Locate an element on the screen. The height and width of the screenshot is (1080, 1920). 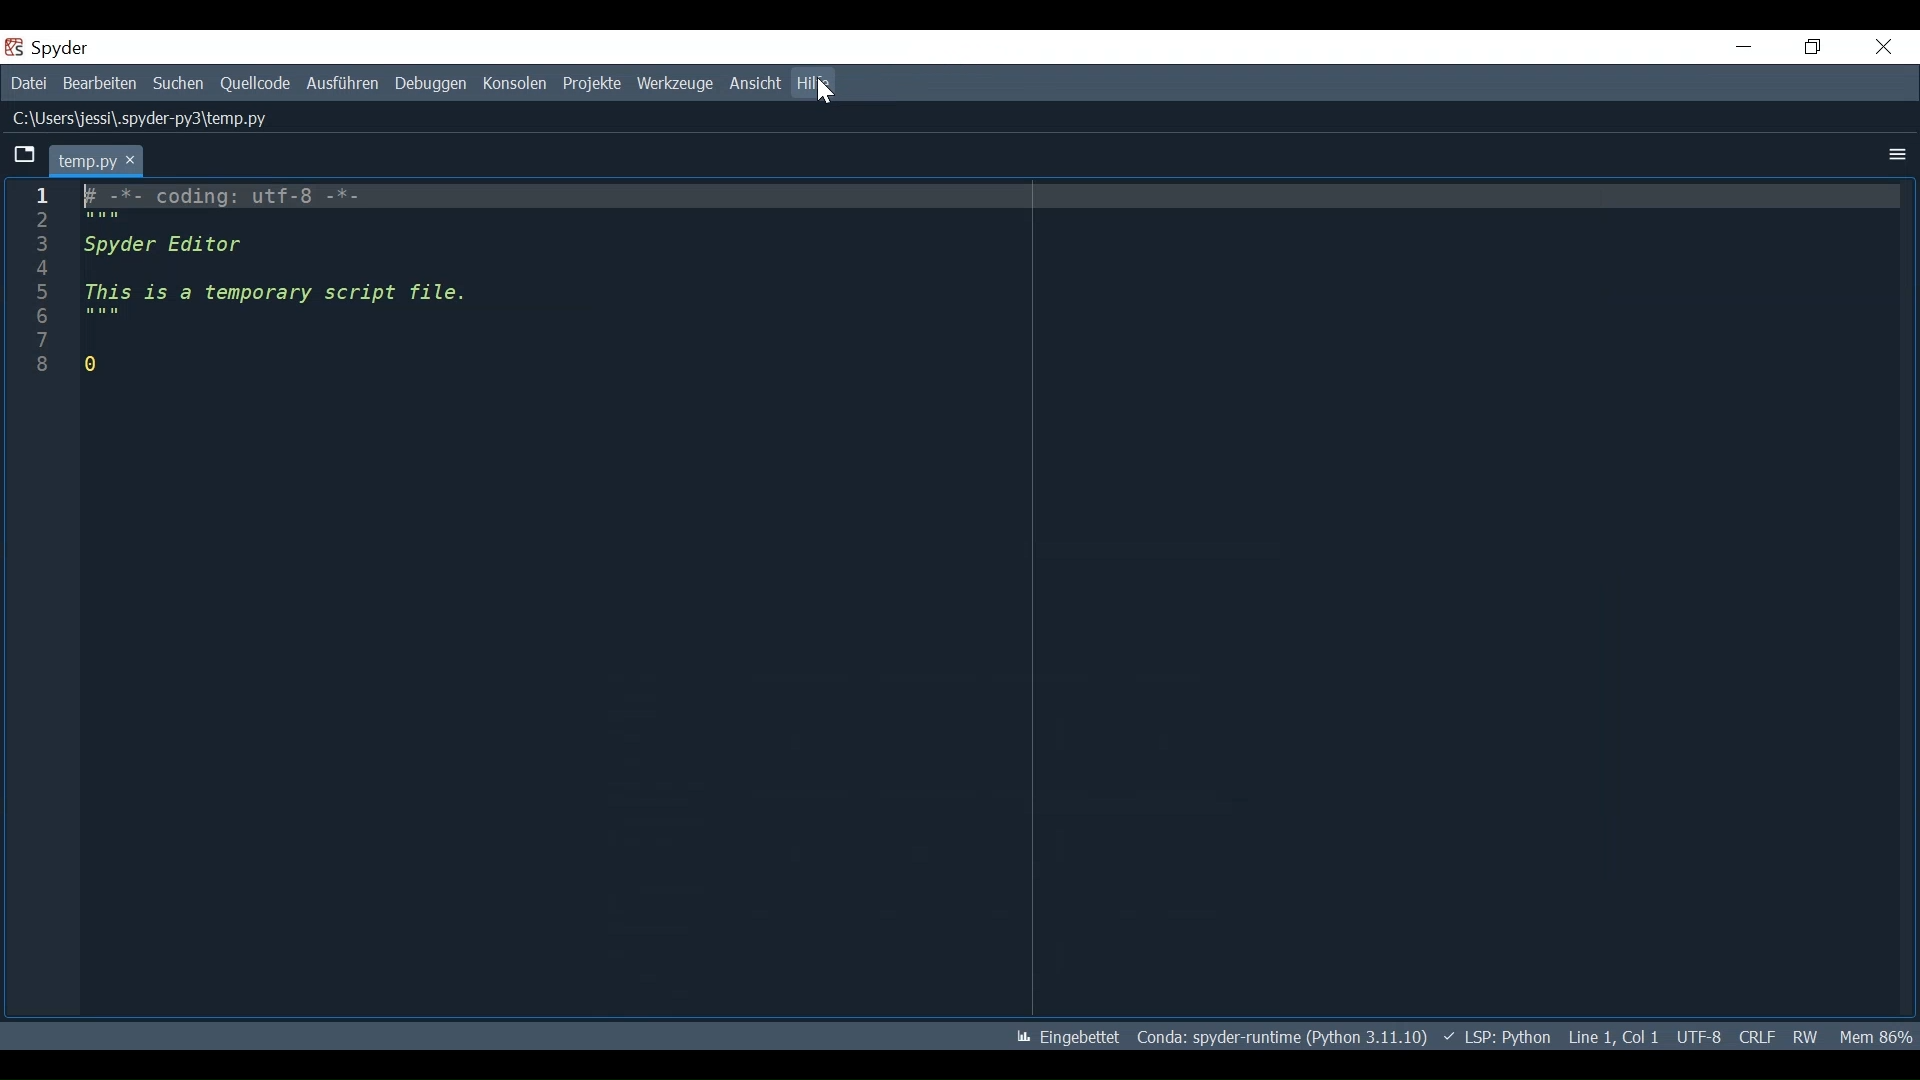
File is located at coordinates (27, 82).